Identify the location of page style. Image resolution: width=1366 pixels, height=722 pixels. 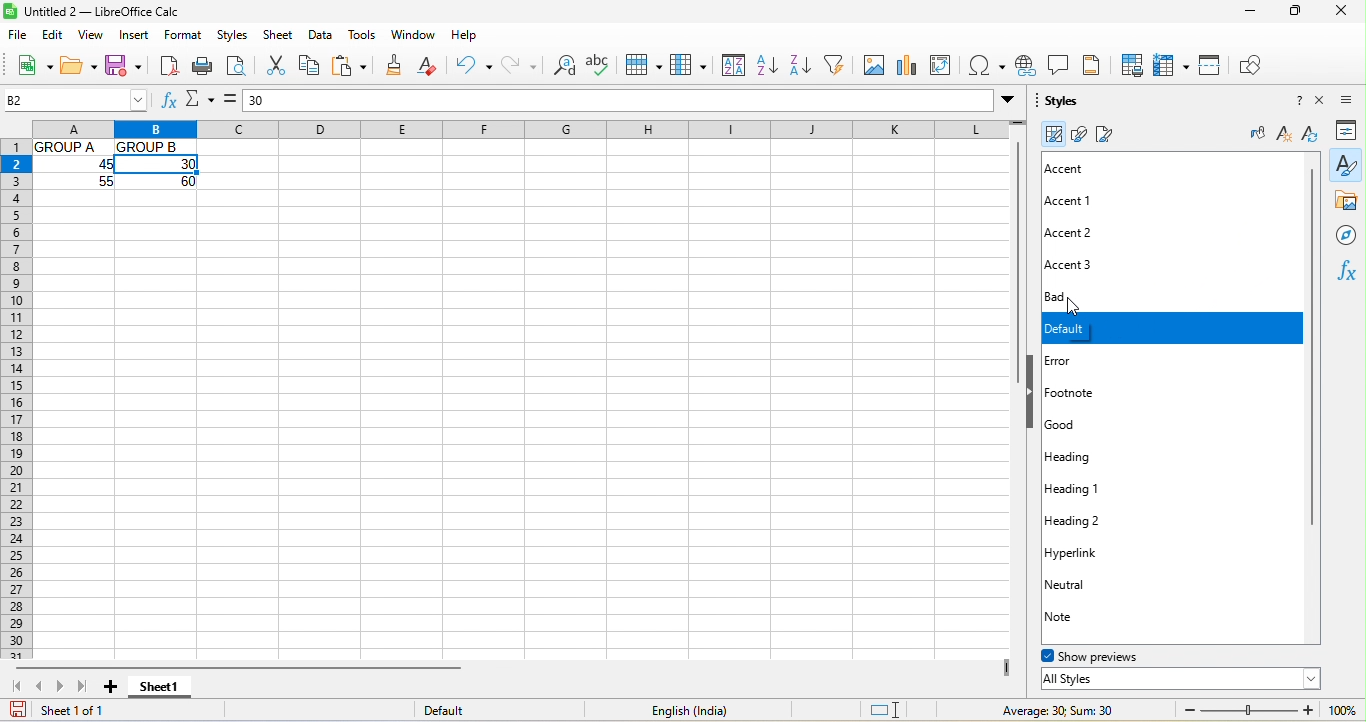
(1113, 134).